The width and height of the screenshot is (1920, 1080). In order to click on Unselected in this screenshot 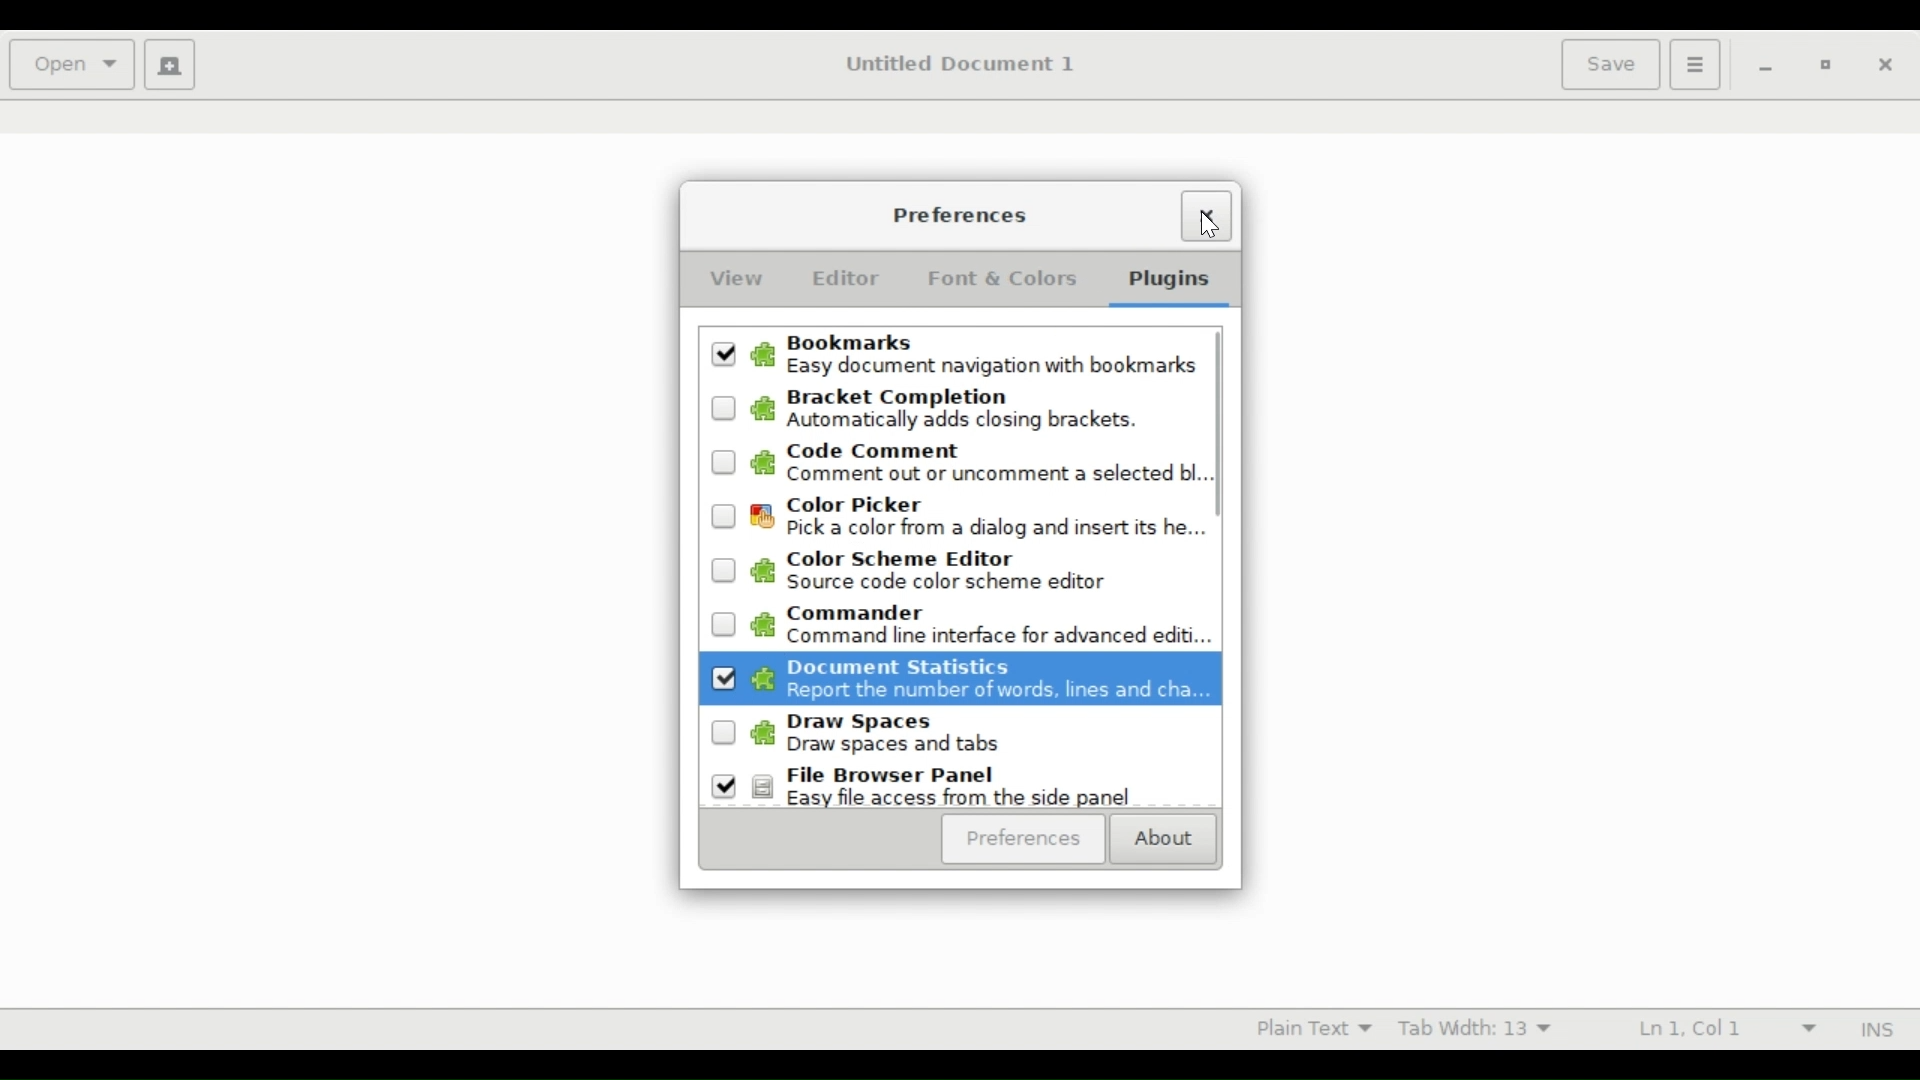, I will do `click(725, 570)`.